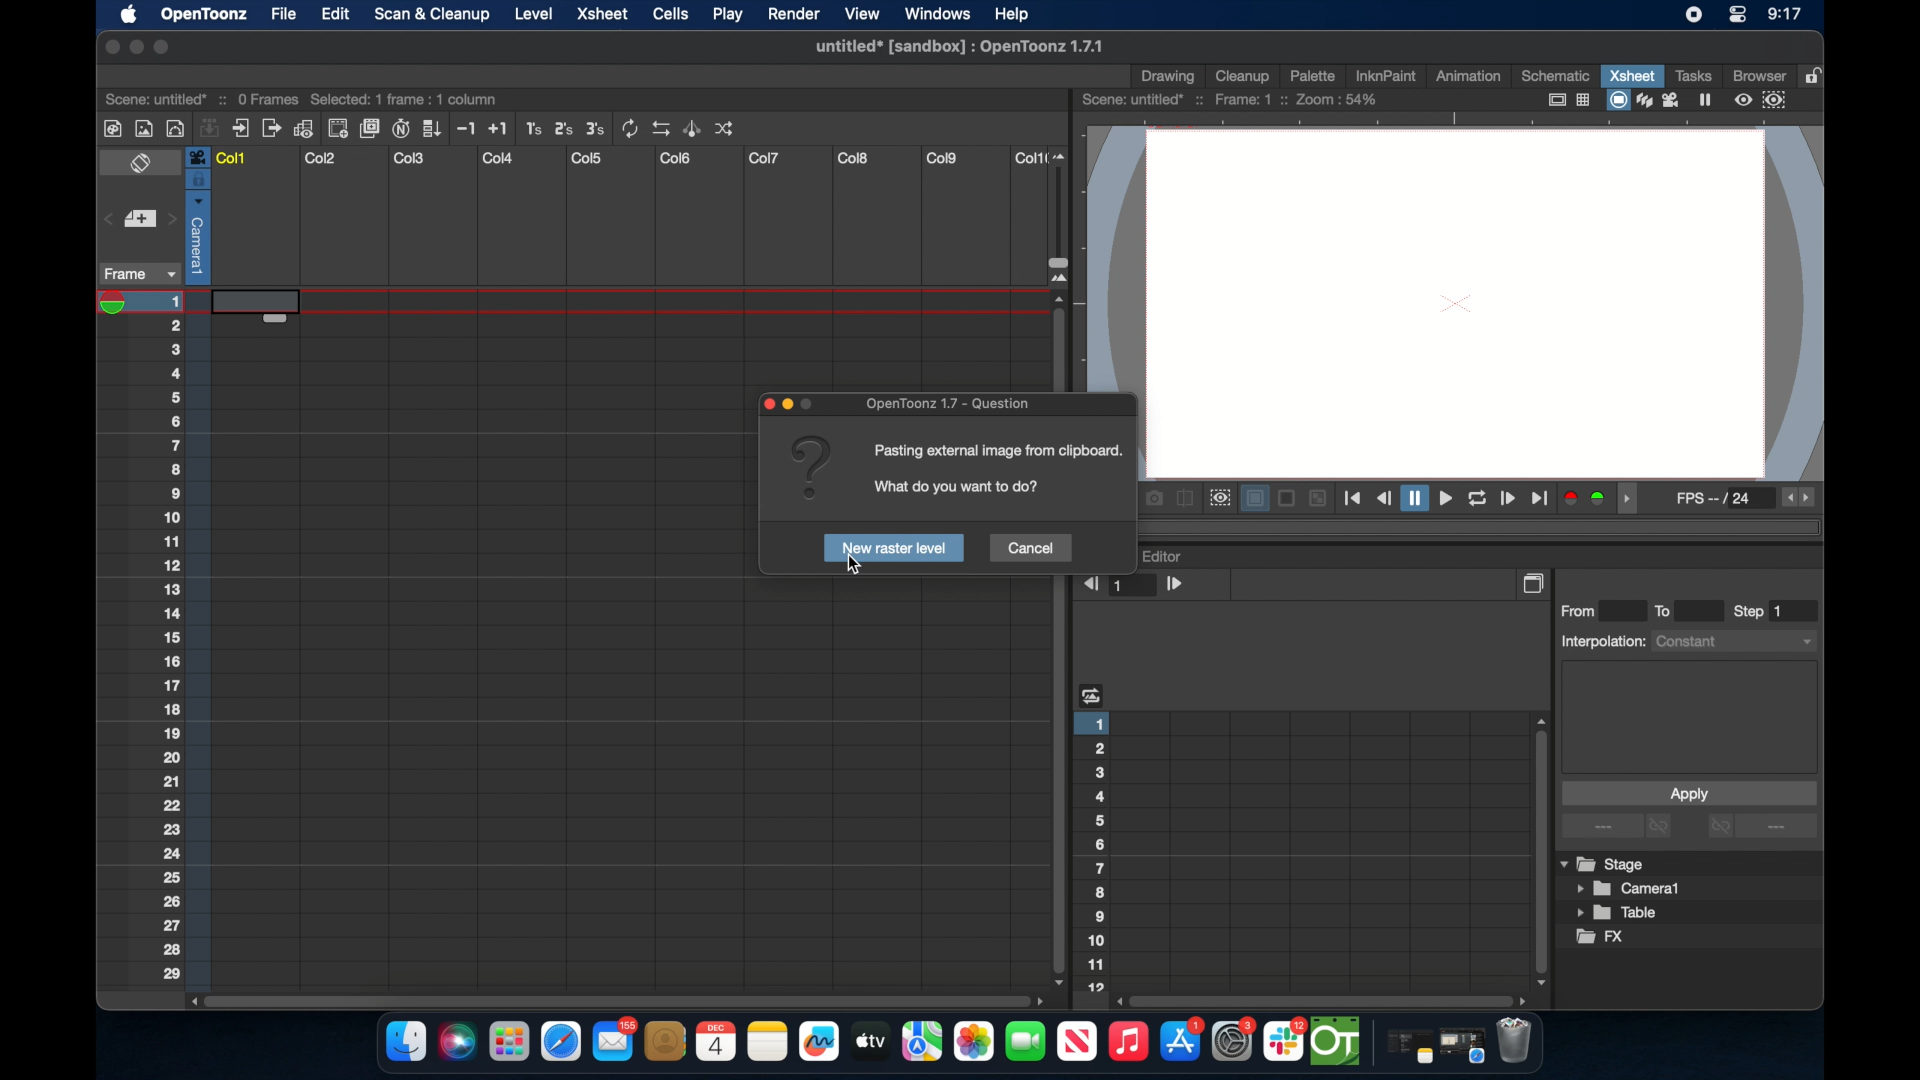 Image resolution: width=1920 pixels, height=1080 pixels. What do you see at coordinates (785, 404) in the screenshot?
I see `pop up icons` at bounding box center [785, 404].